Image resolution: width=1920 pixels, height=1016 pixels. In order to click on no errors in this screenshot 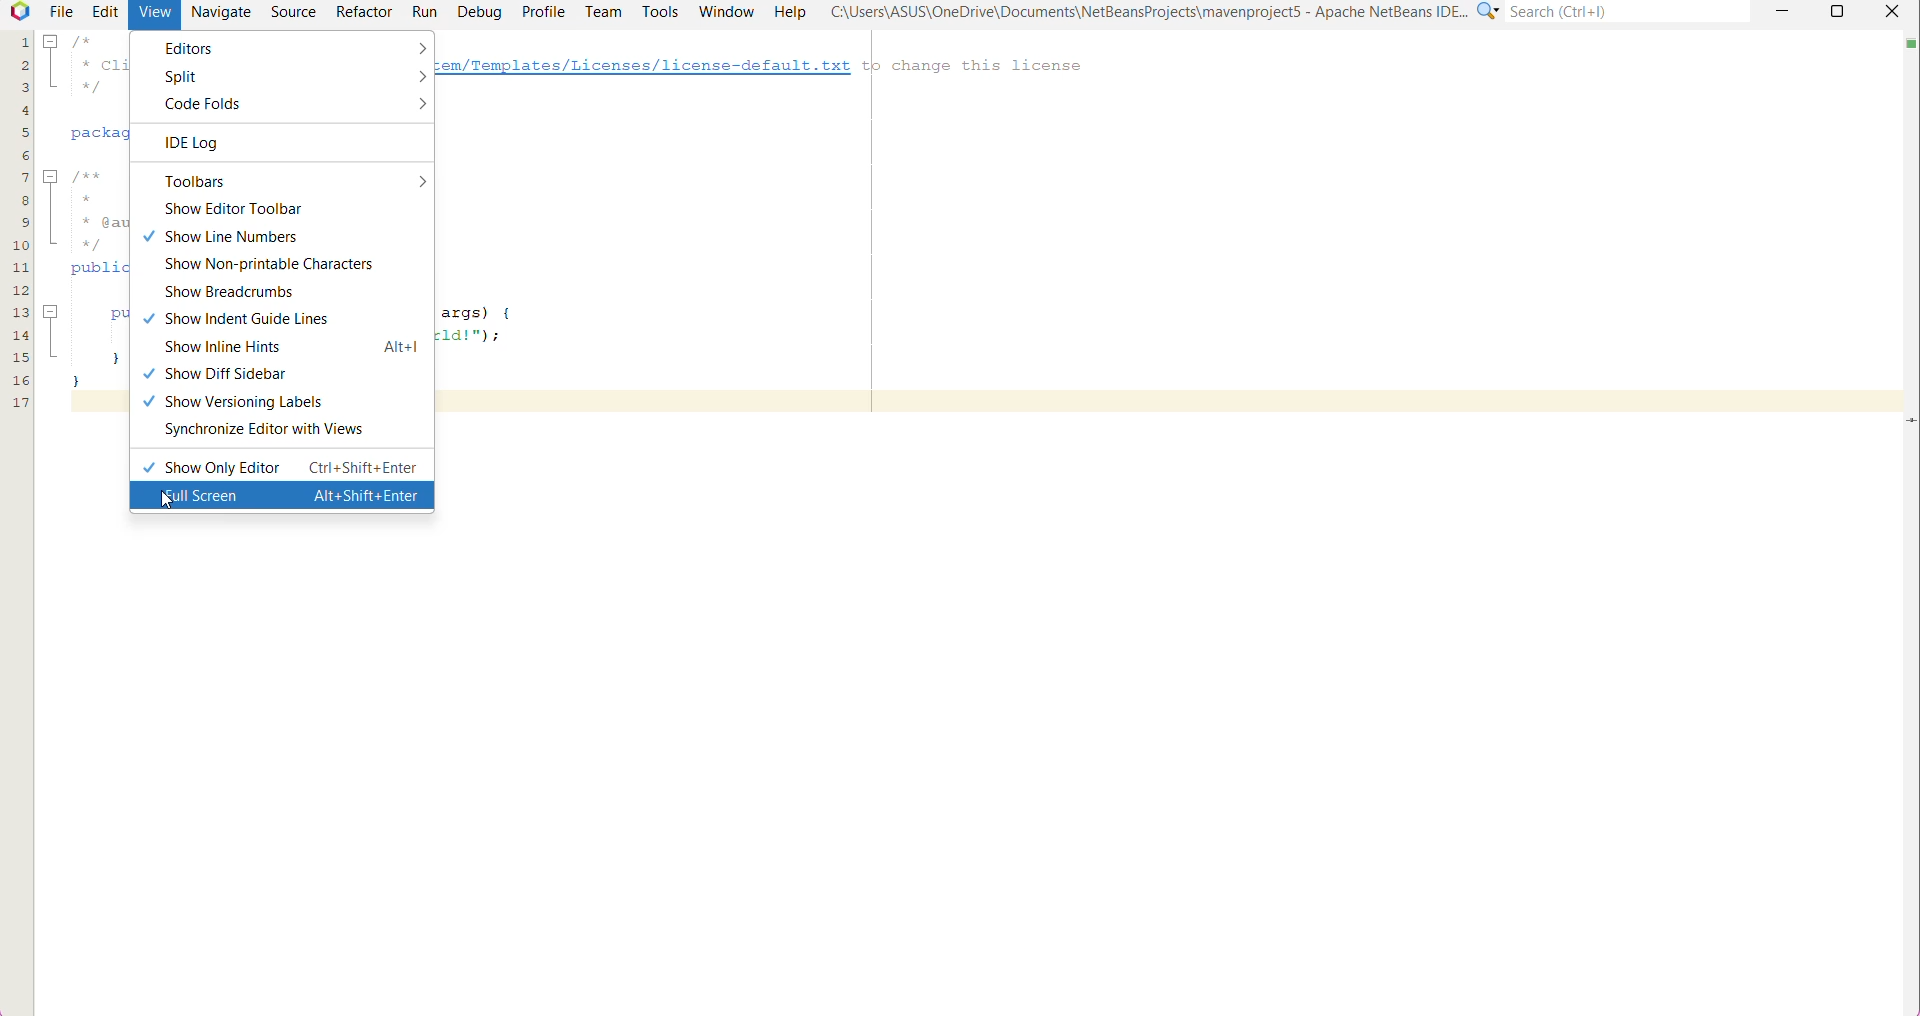, I will do `click(1908, 49)`.